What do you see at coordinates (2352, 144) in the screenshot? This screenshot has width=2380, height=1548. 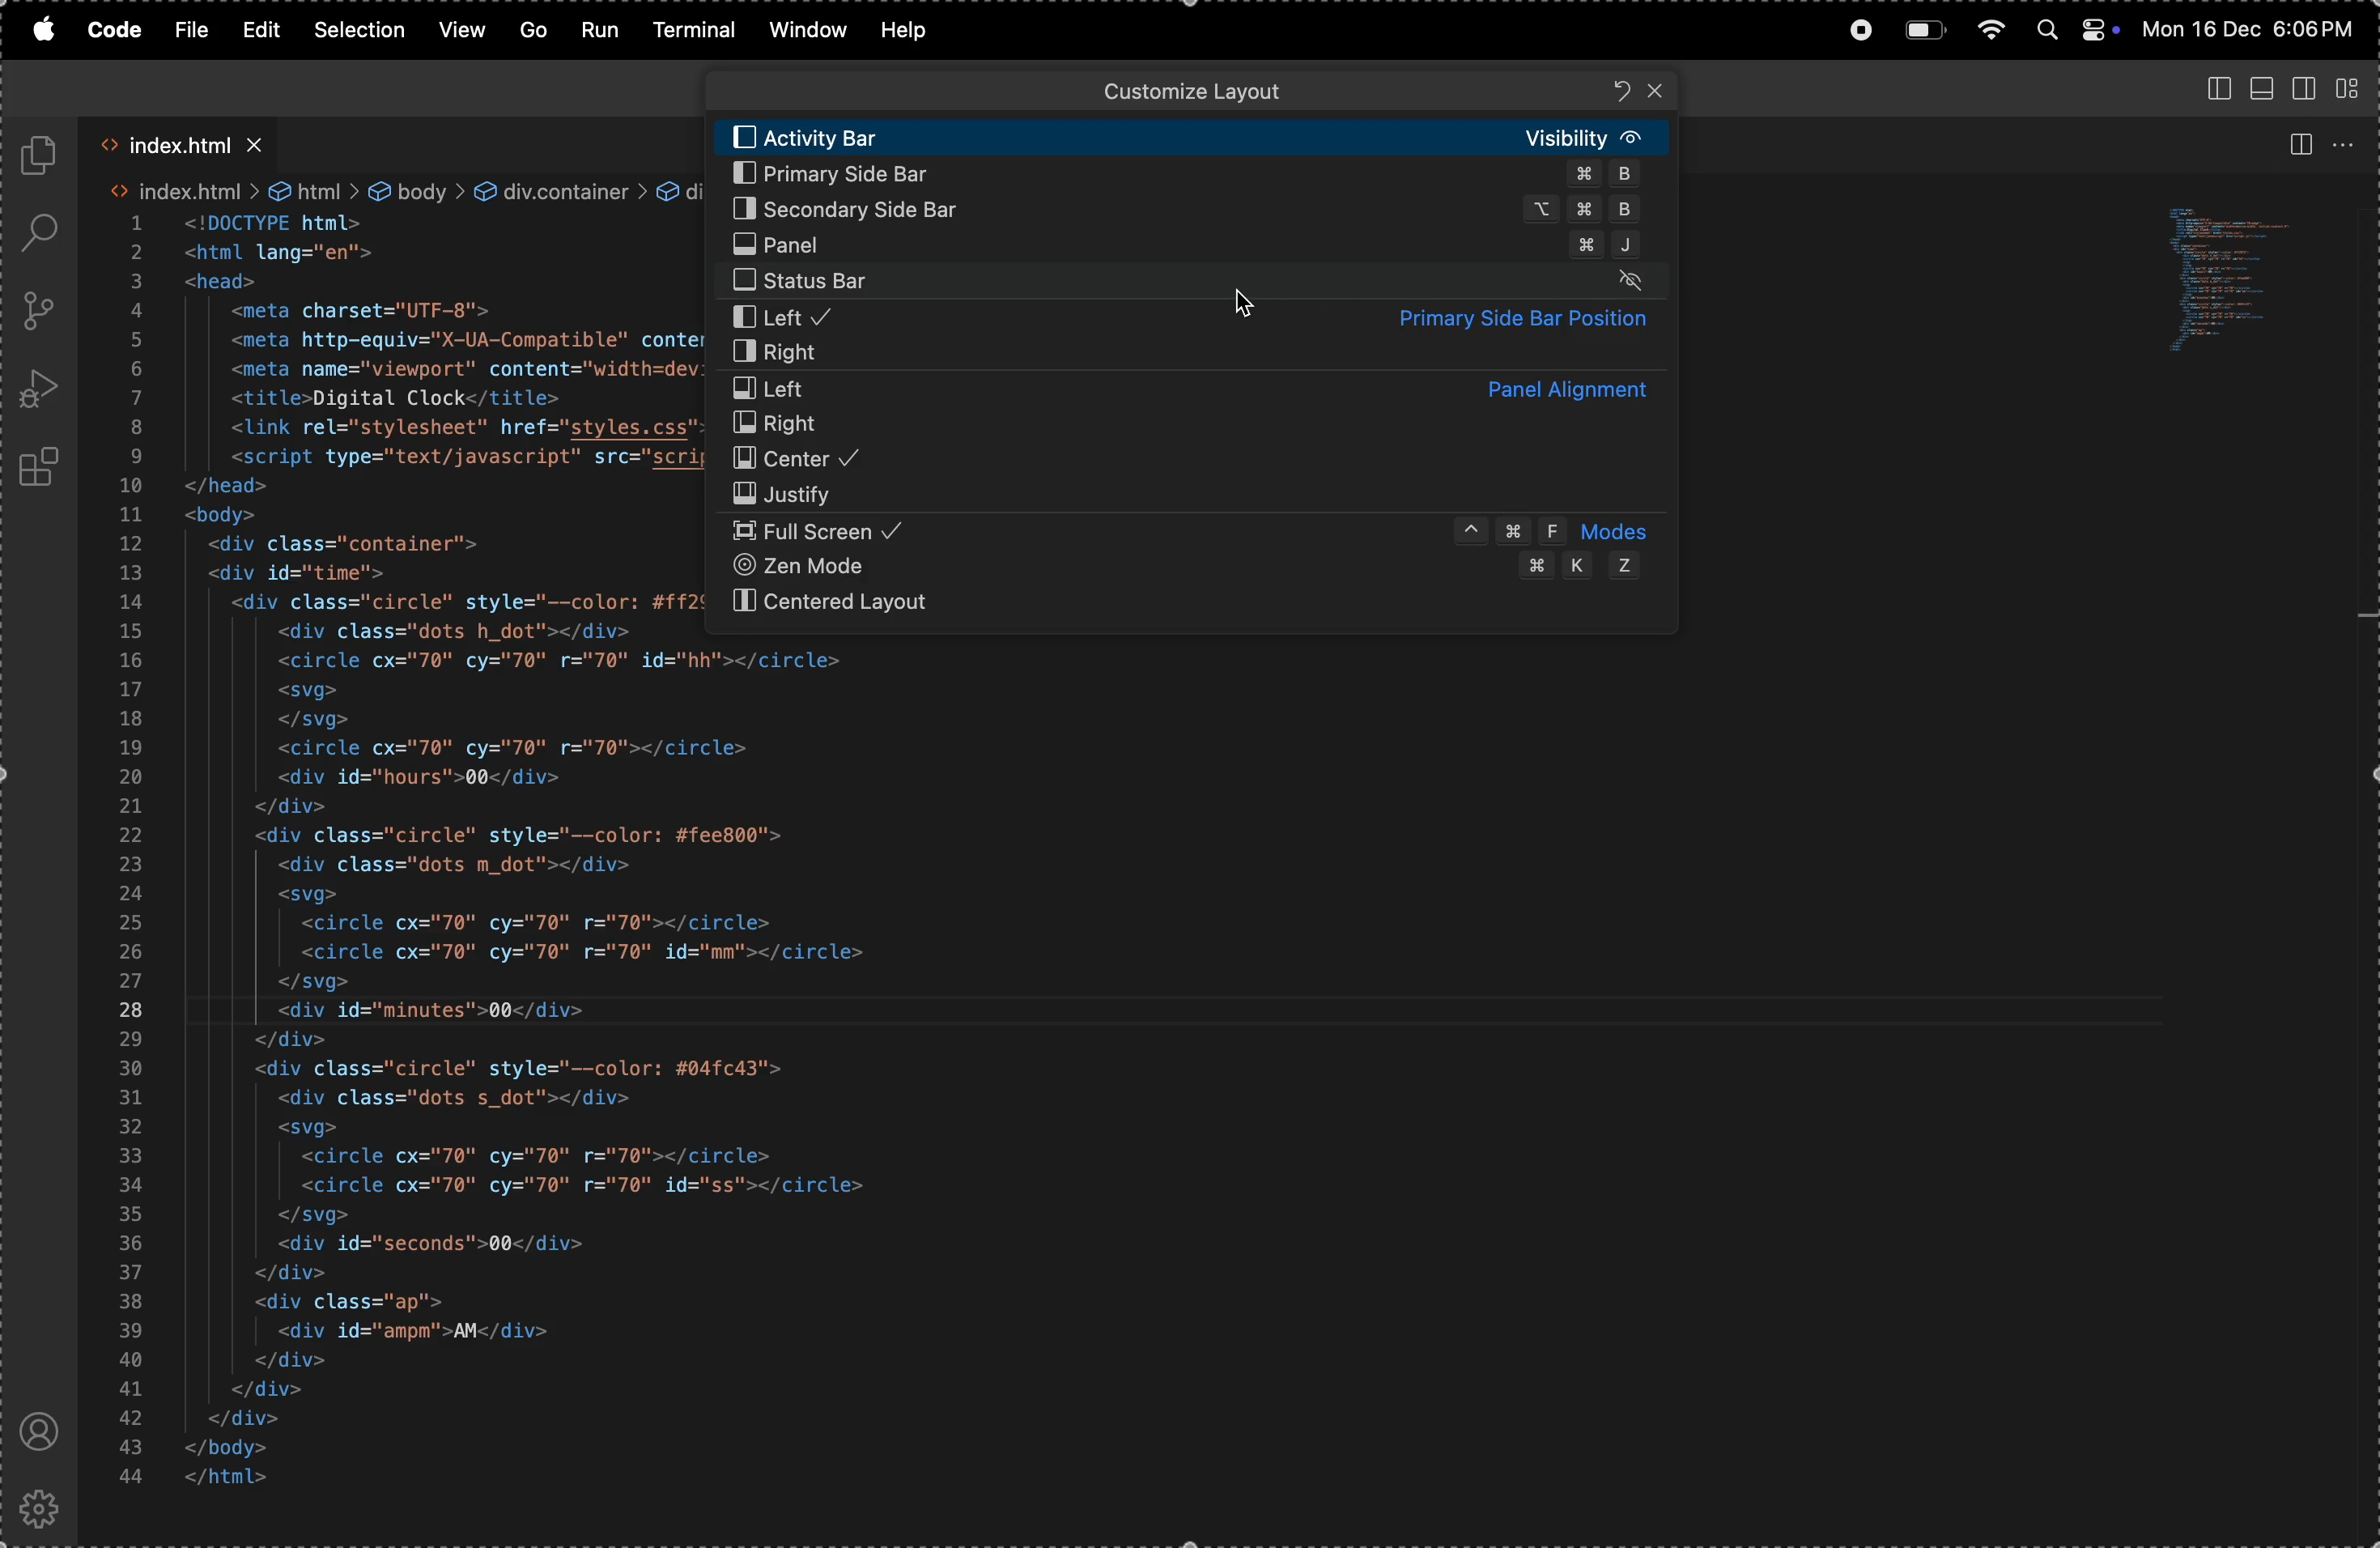 I see `option` at bounding box center [2352, 144].